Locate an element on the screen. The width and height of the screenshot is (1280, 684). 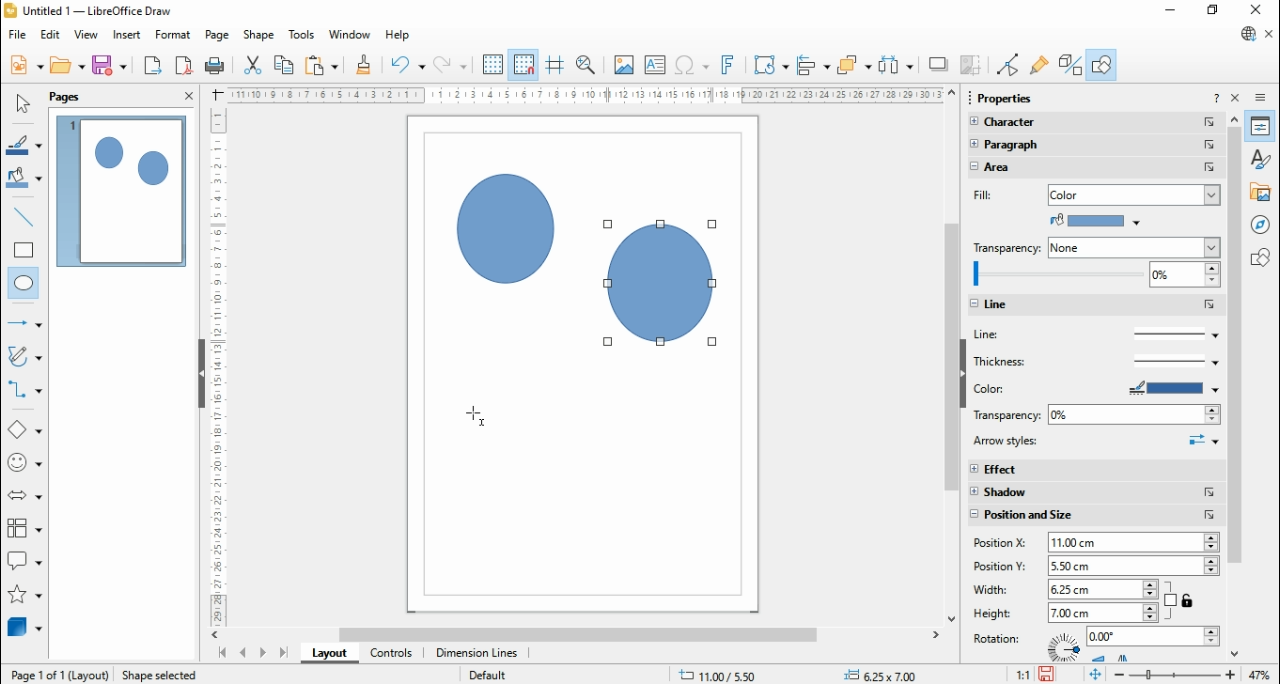
libre office update is located at coordinates (1247, 33).